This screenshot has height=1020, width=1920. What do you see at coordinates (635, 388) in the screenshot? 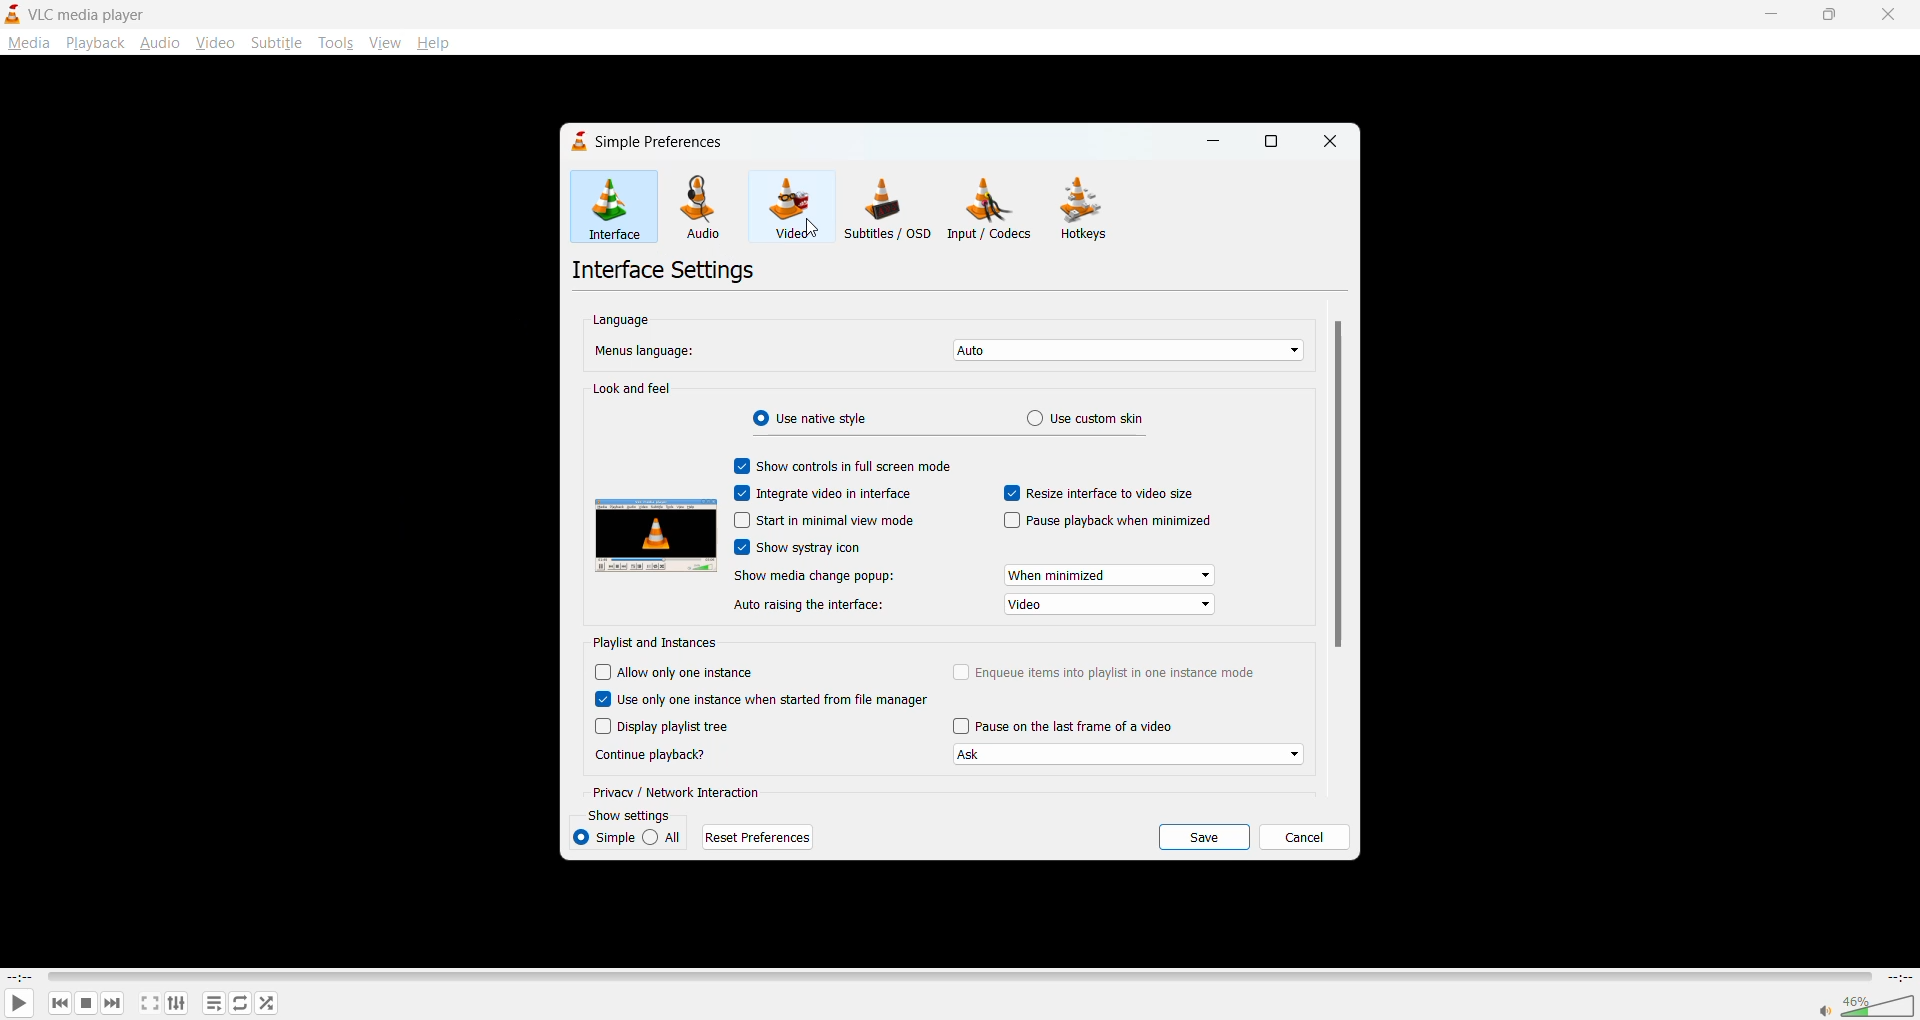
I see `look and feel` at bounding box center [635, 388].